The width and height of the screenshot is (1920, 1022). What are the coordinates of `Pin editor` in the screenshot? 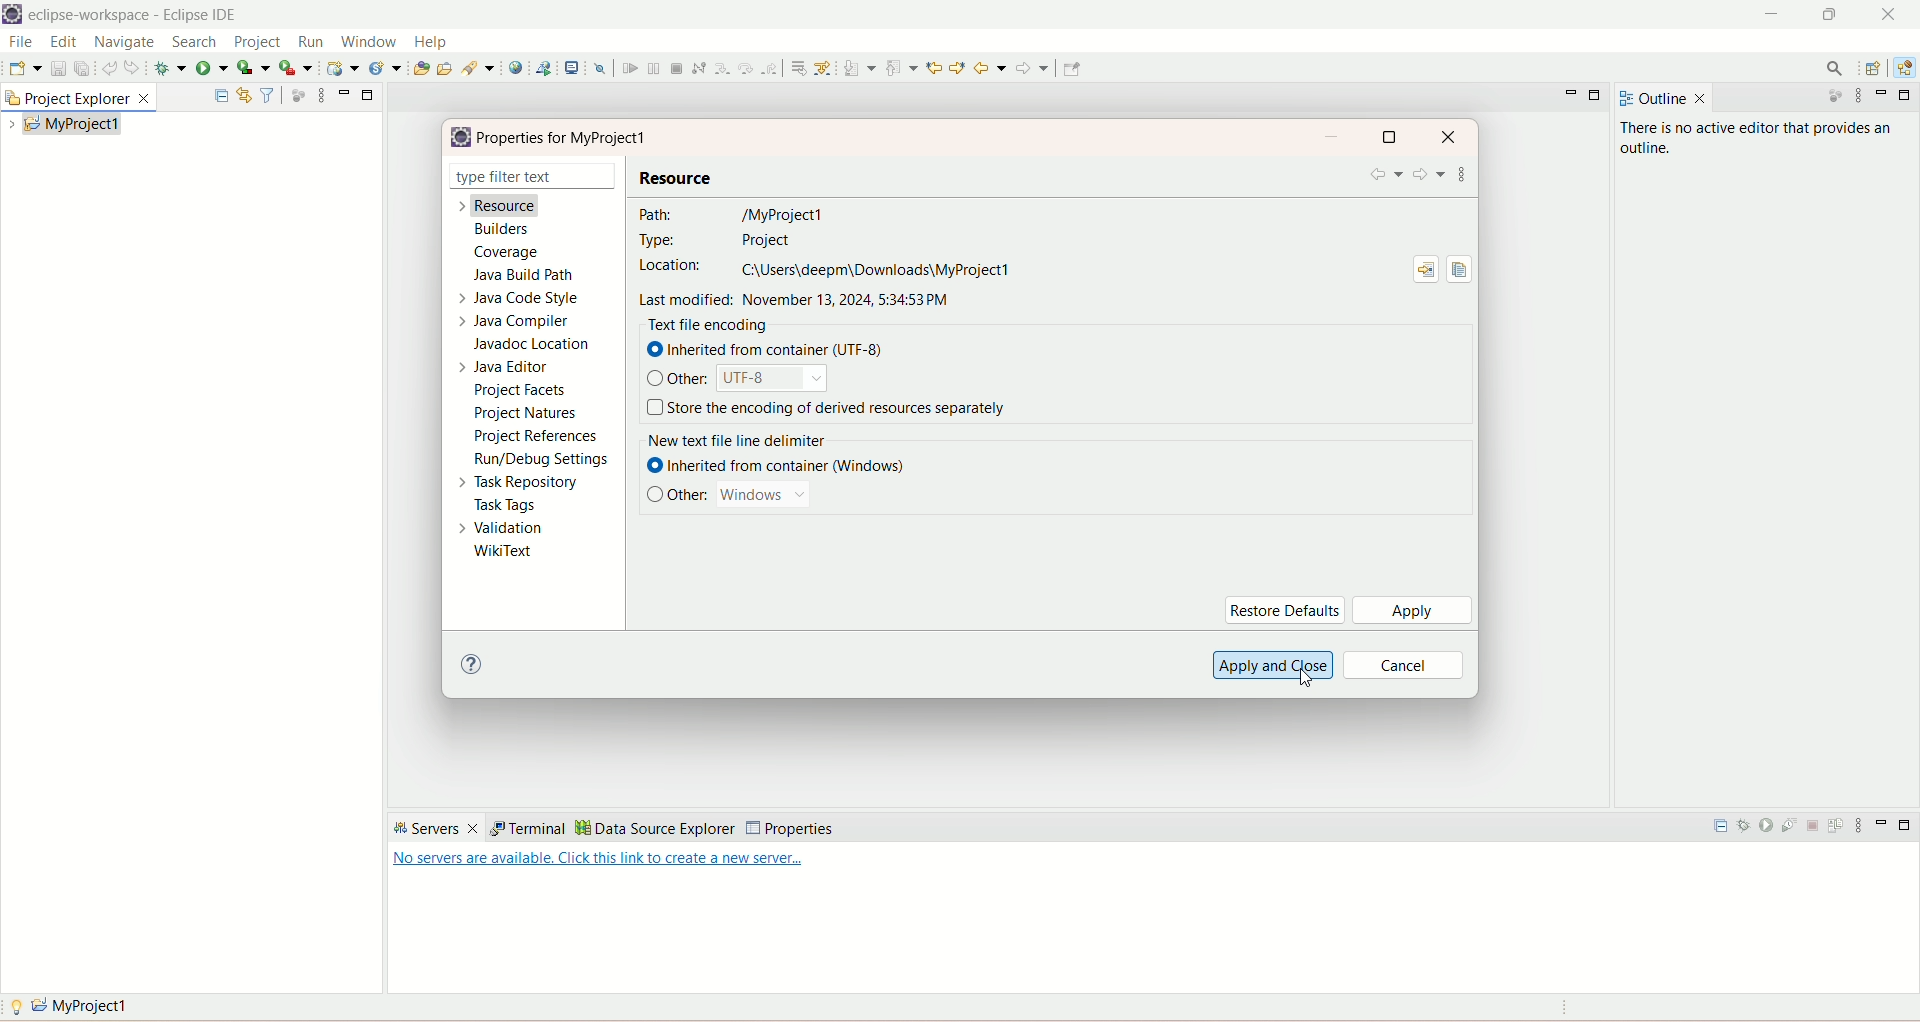 It's located at (1073, 69).